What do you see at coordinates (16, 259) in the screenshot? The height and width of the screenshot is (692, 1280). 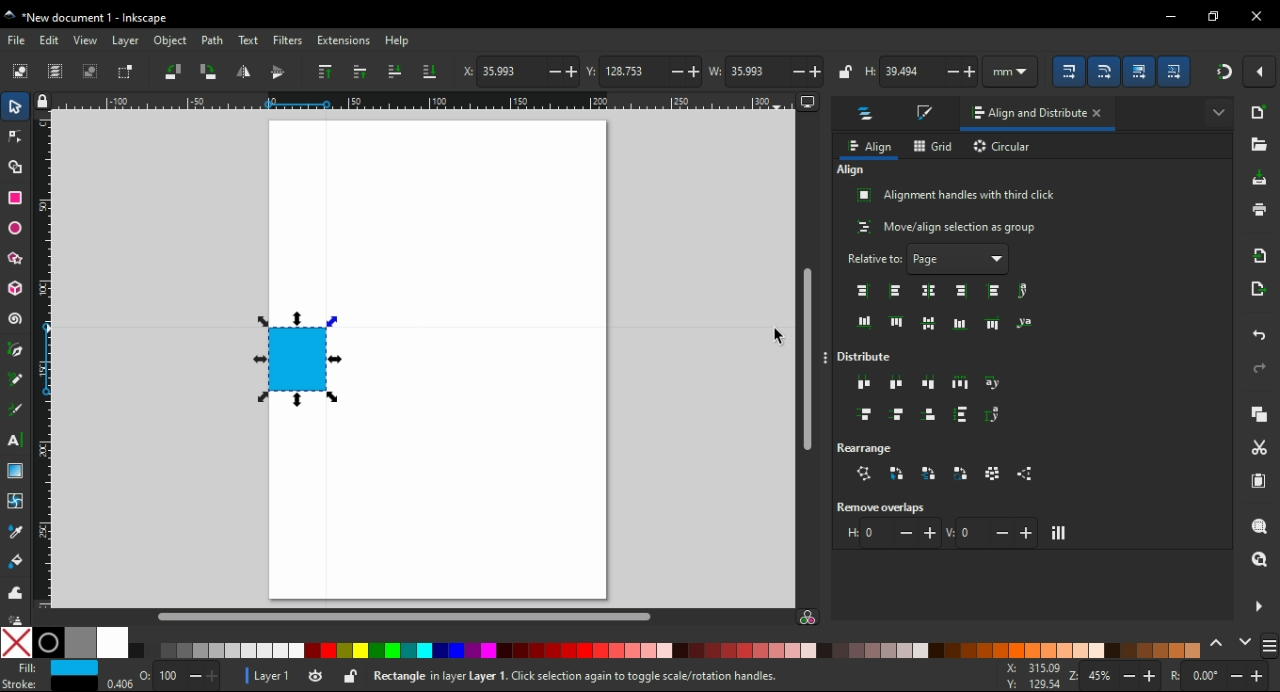 I see `star/polygon tool` at bounding box center [16, 259].